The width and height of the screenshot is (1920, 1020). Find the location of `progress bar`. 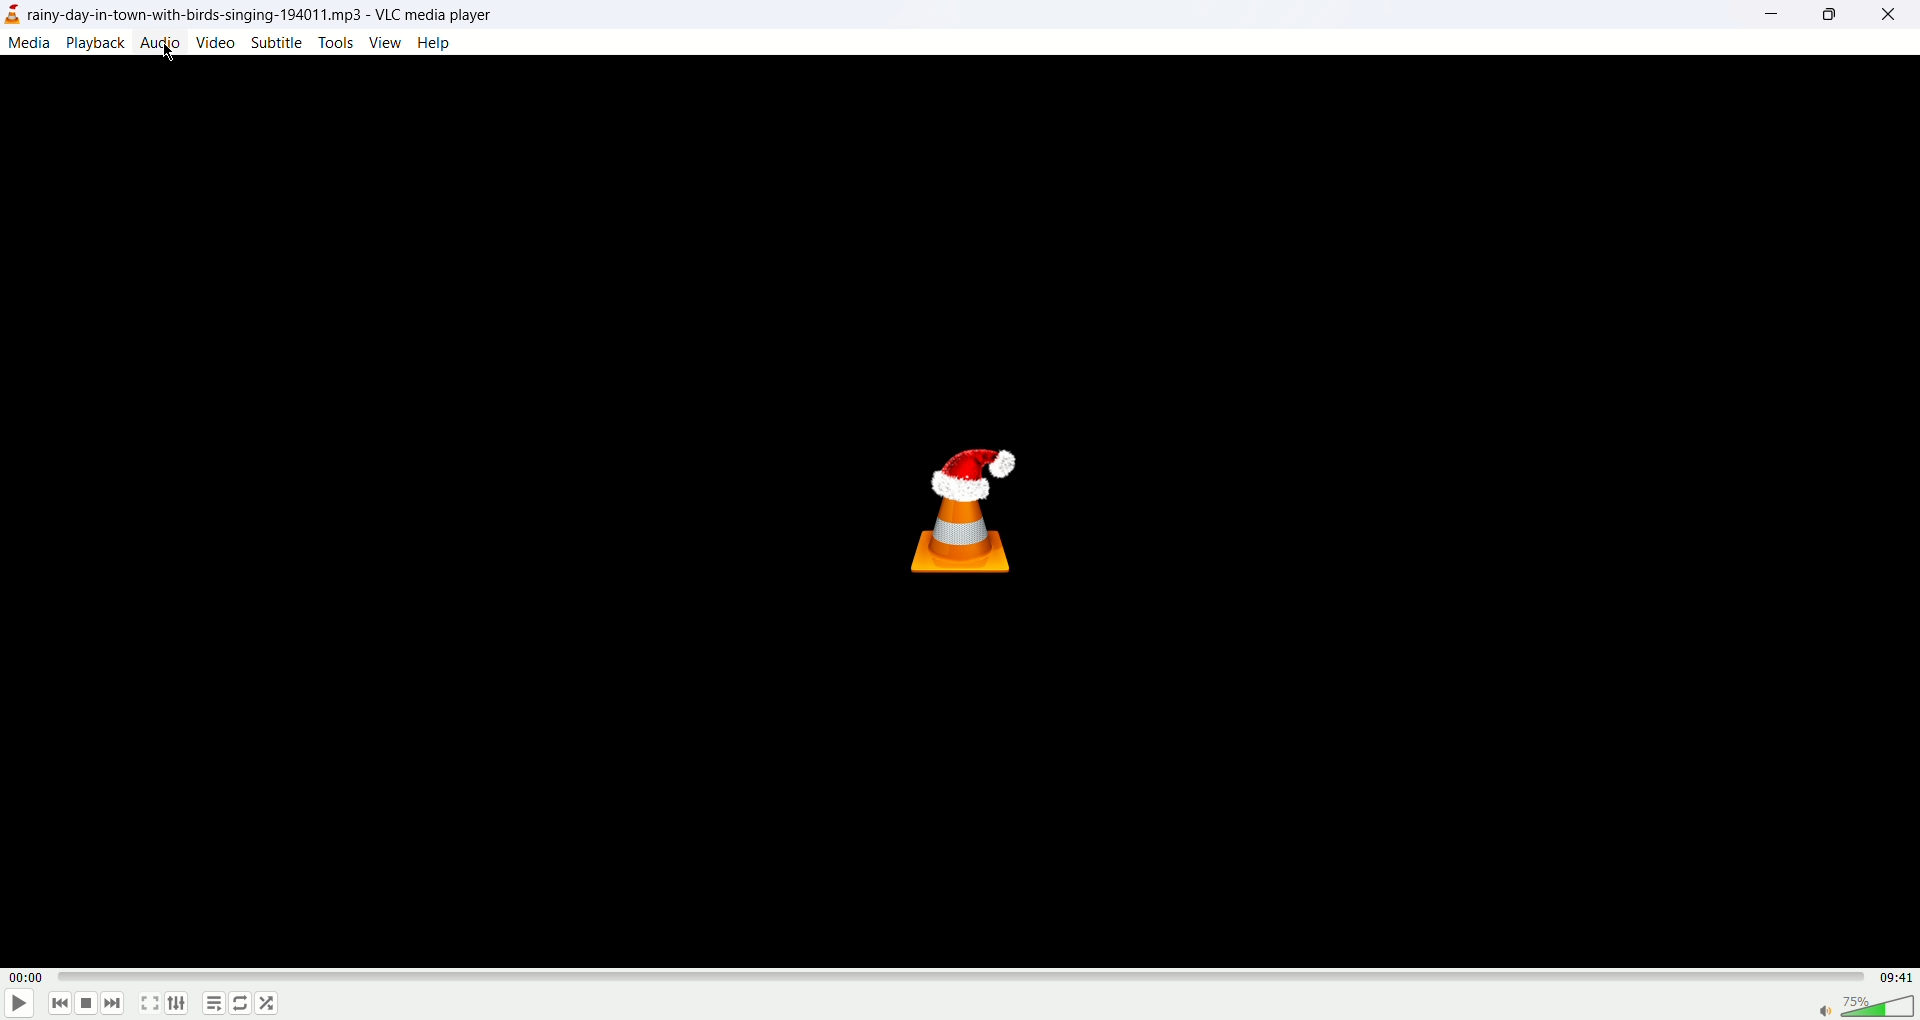

progress bar is located at coordinates (956, 980).